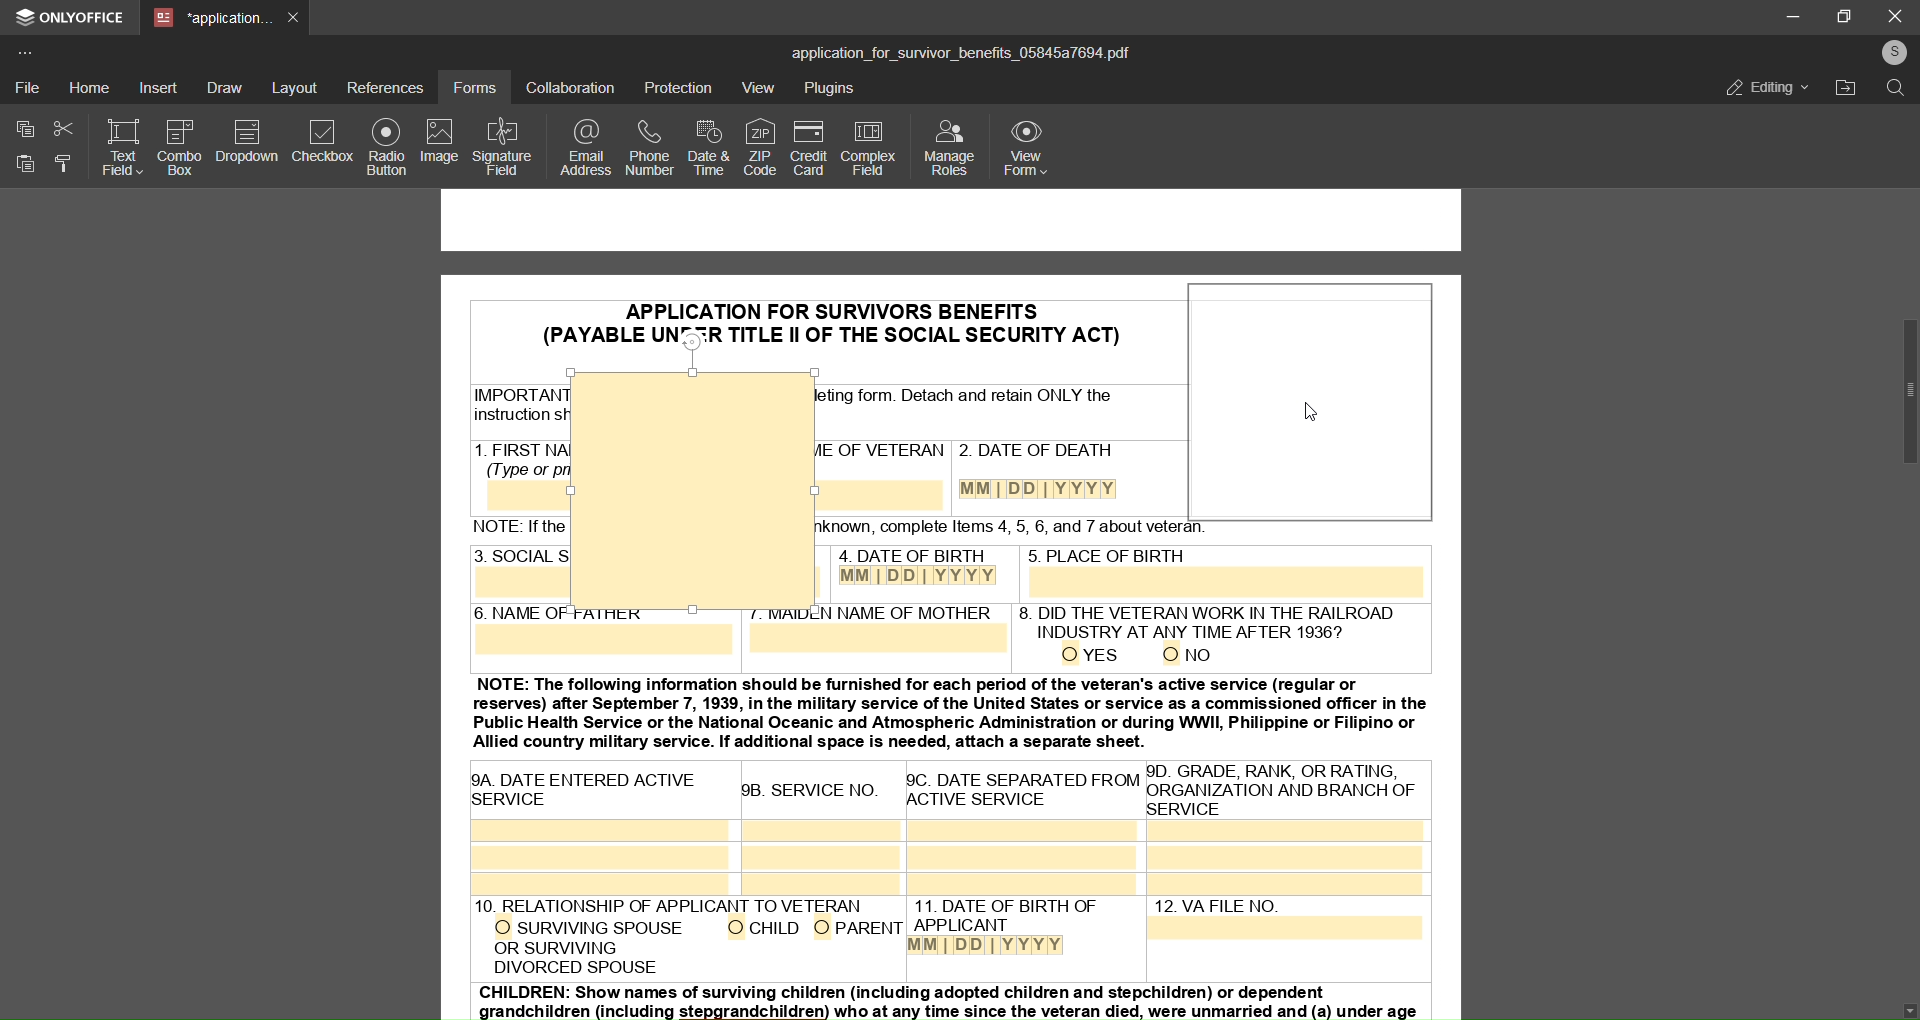  What do you see at coordinates (502, 419) in the screenshot?
I see `PDF of application for survivors benefits` at bounding box center [502, 419].